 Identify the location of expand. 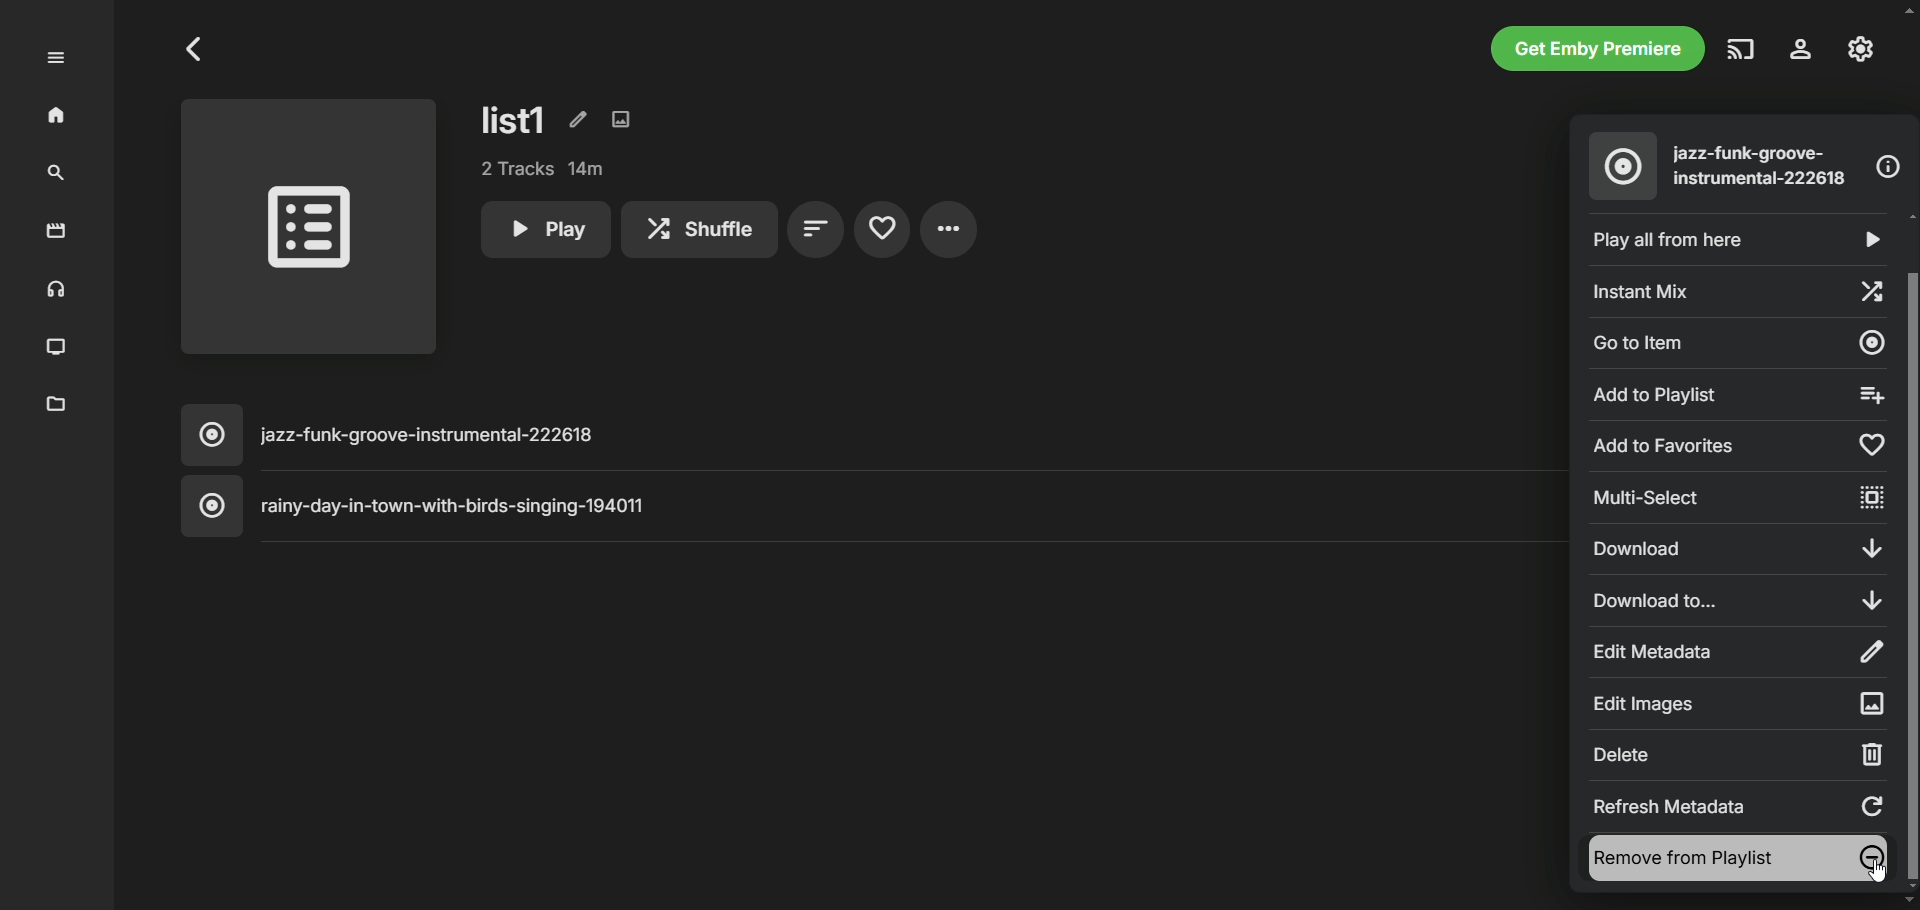
(56, 58).